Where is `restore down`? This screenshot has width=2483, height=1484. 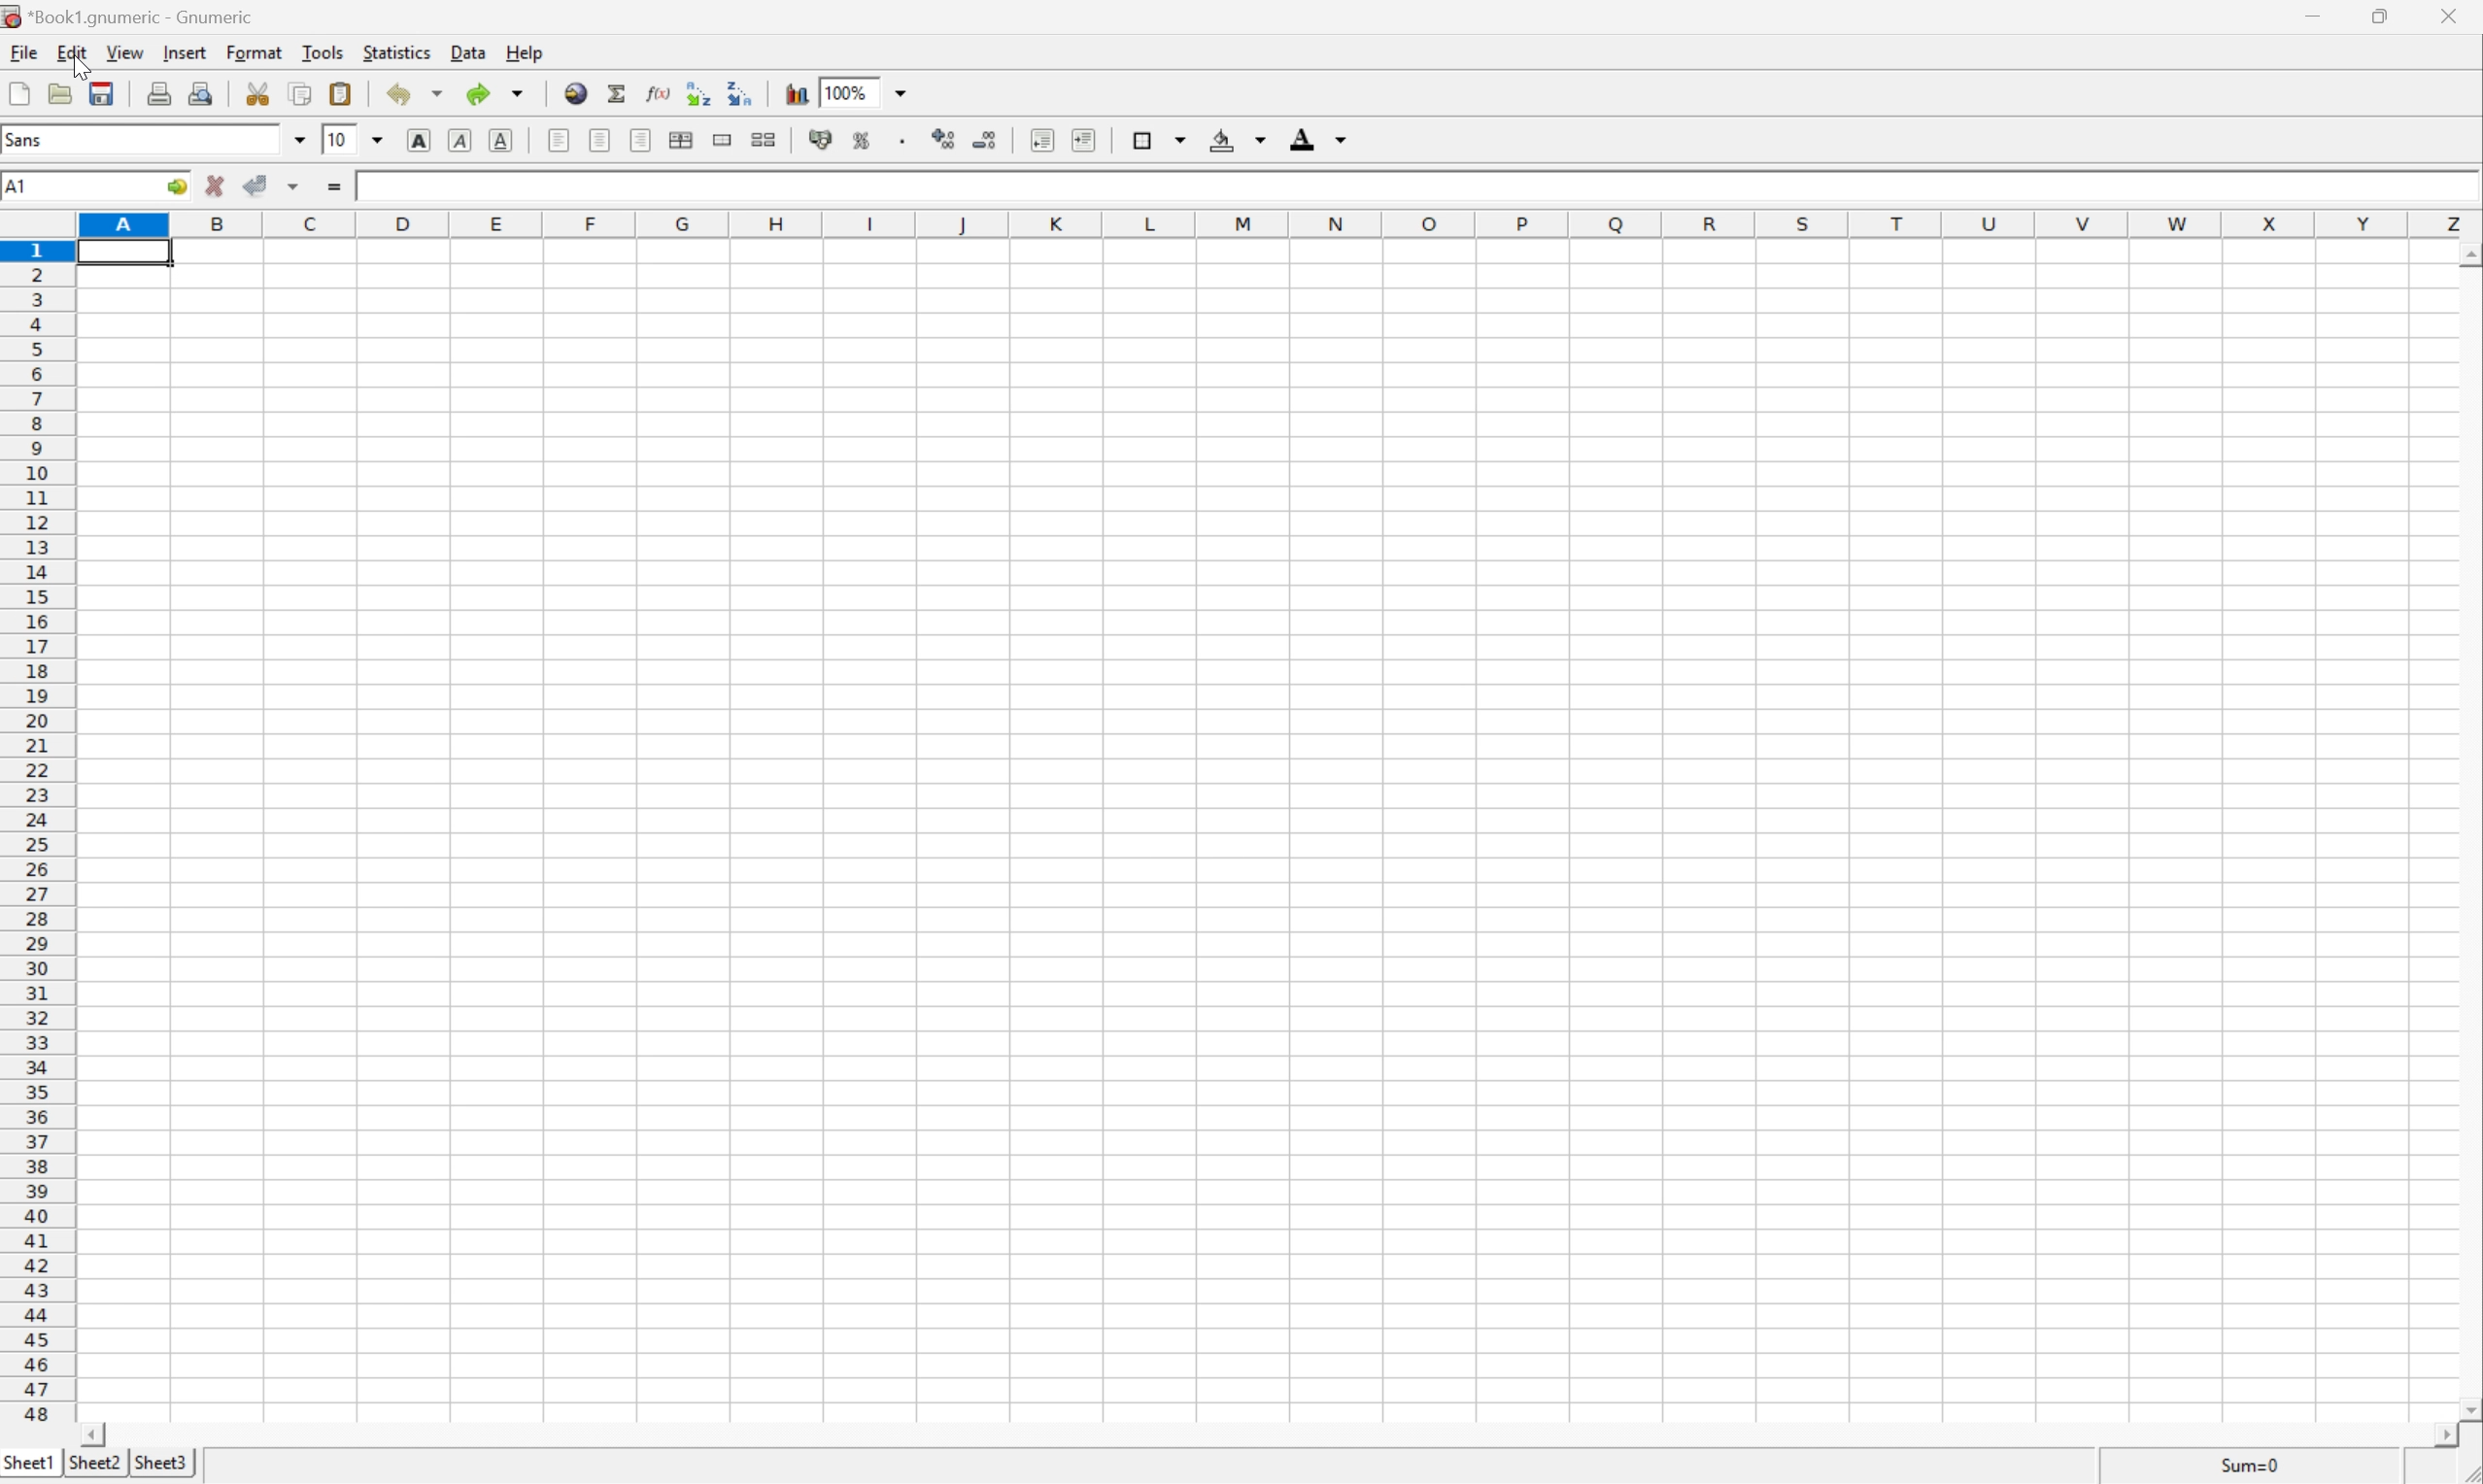 restore down is located at coordinates (2389, 17).